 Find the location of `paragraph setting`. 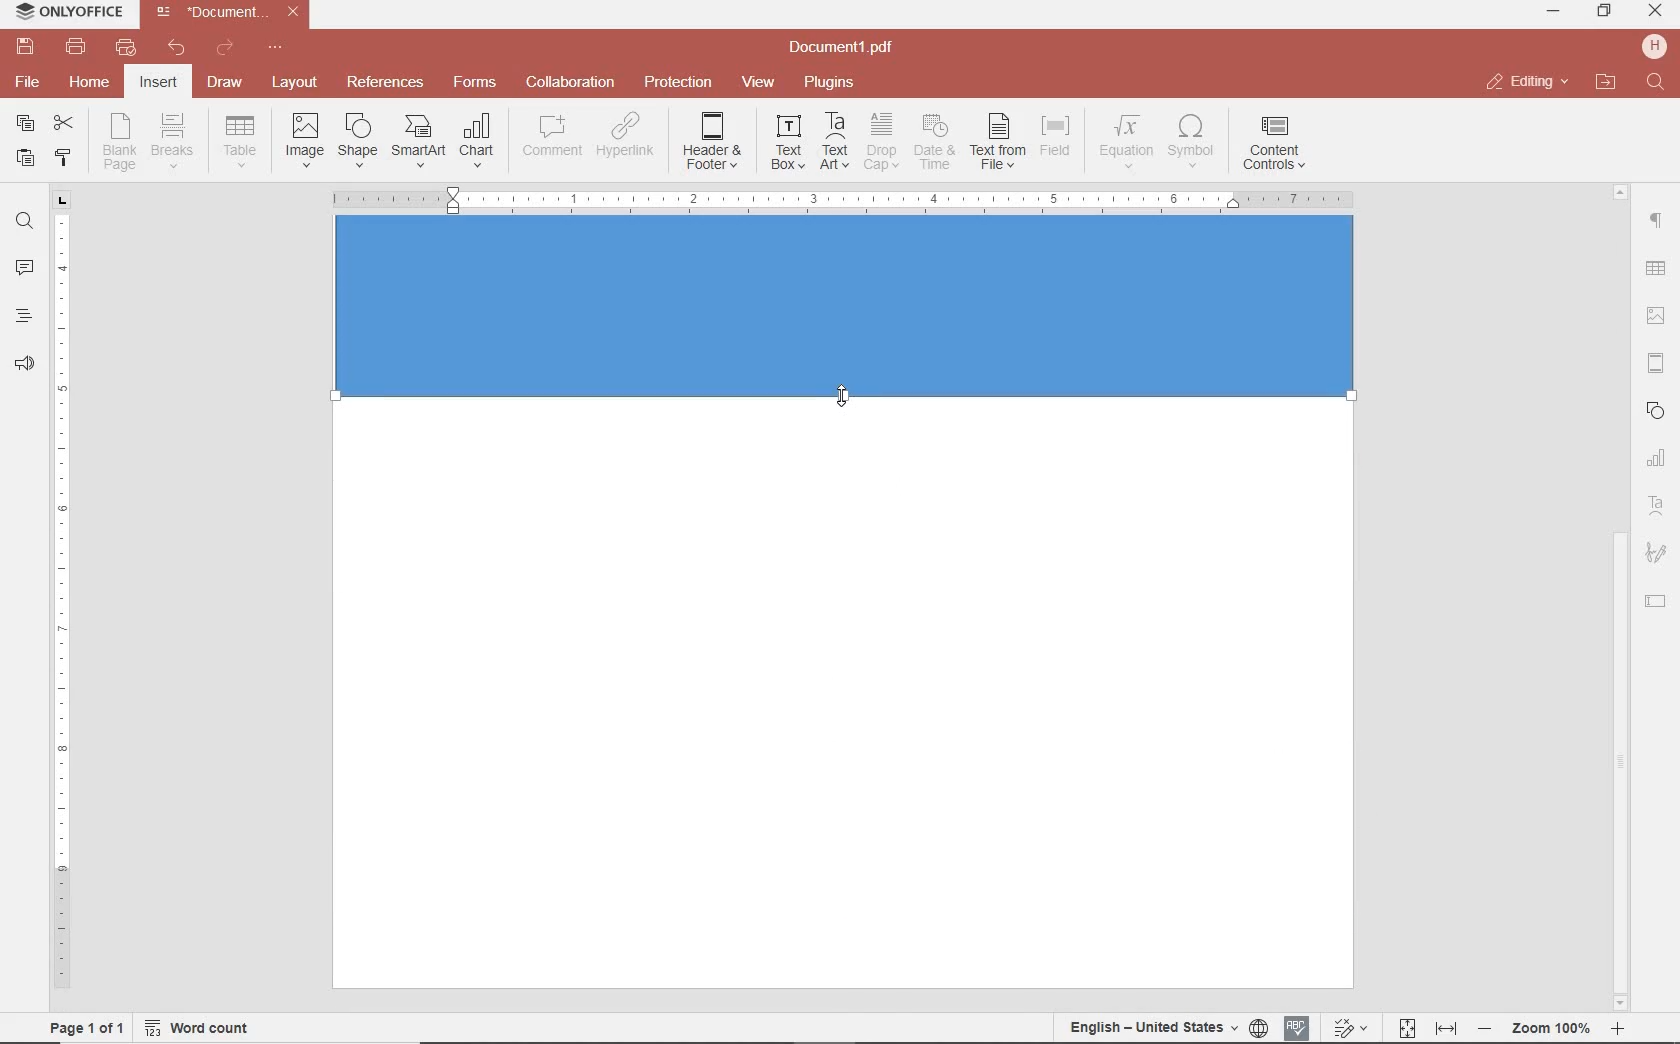

paragraph setting is located at coordinates (1657, 218).